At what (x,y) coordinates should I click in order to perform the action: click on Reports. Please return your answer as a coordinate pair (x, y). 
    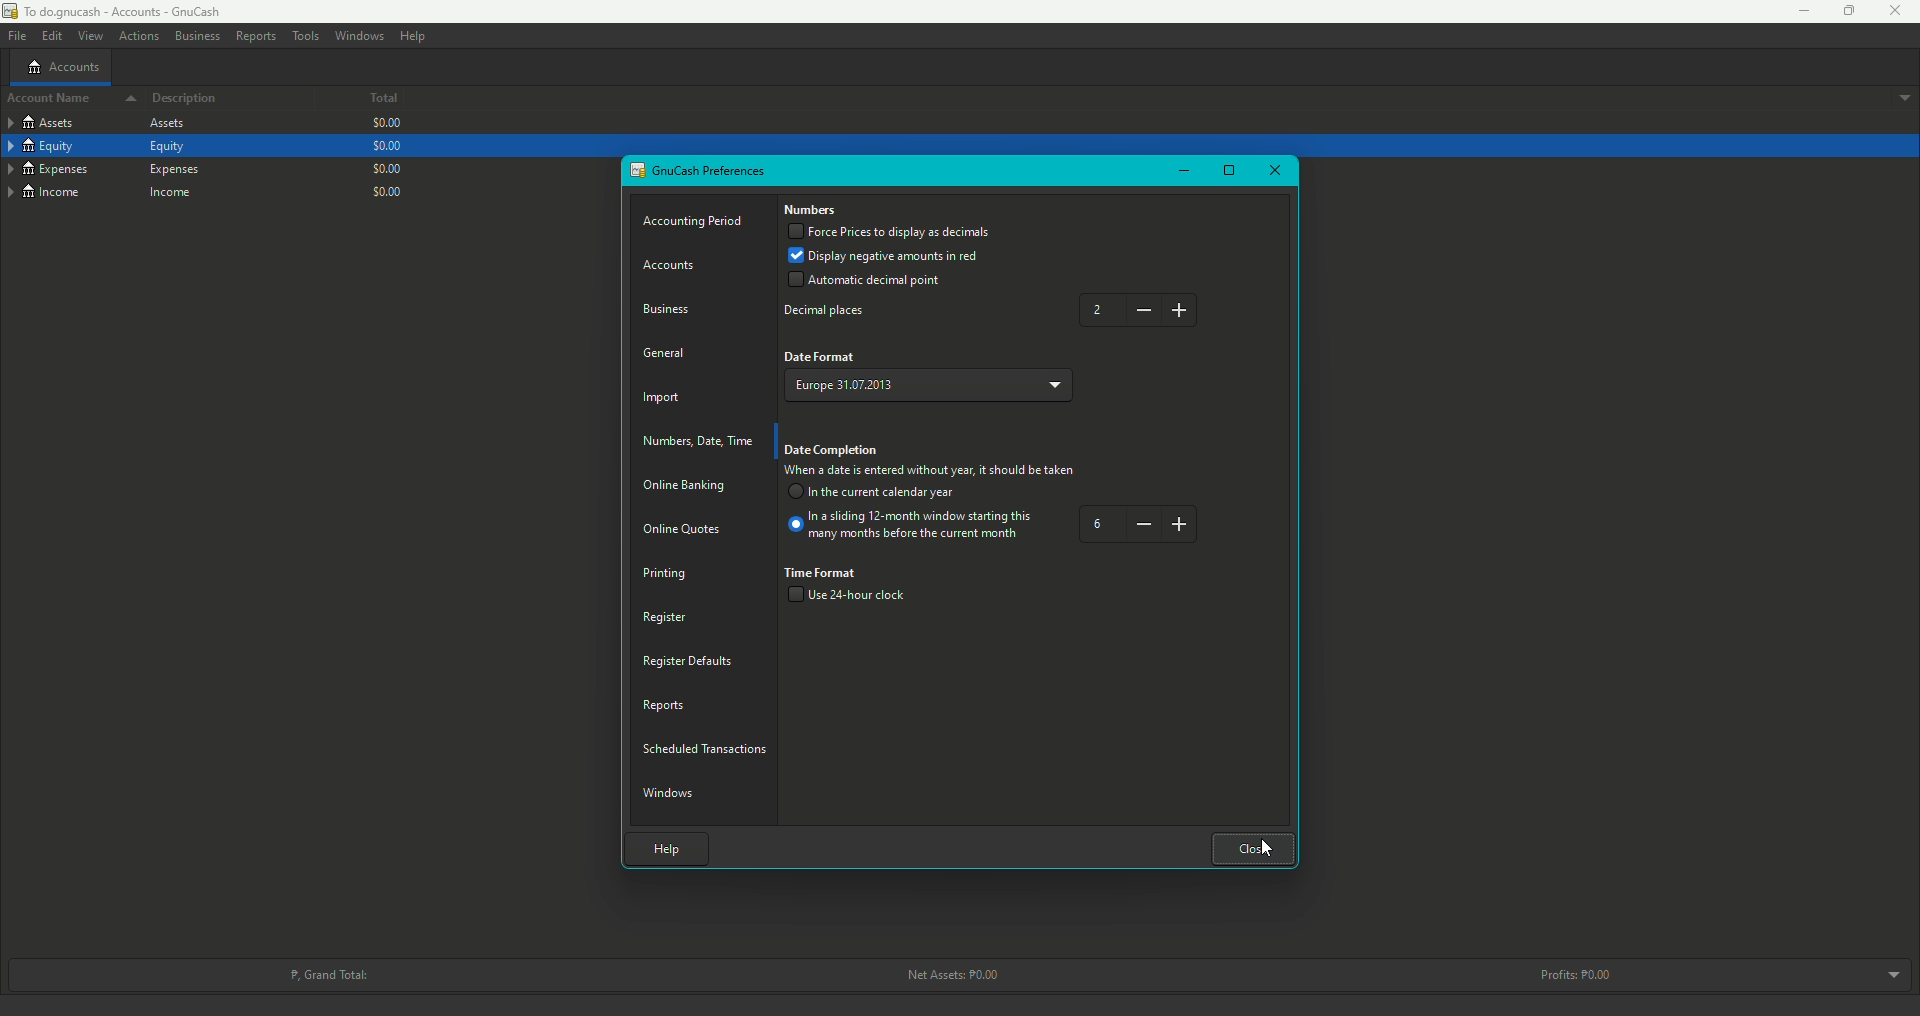
    Looking at the image, I should click on (255, 35).